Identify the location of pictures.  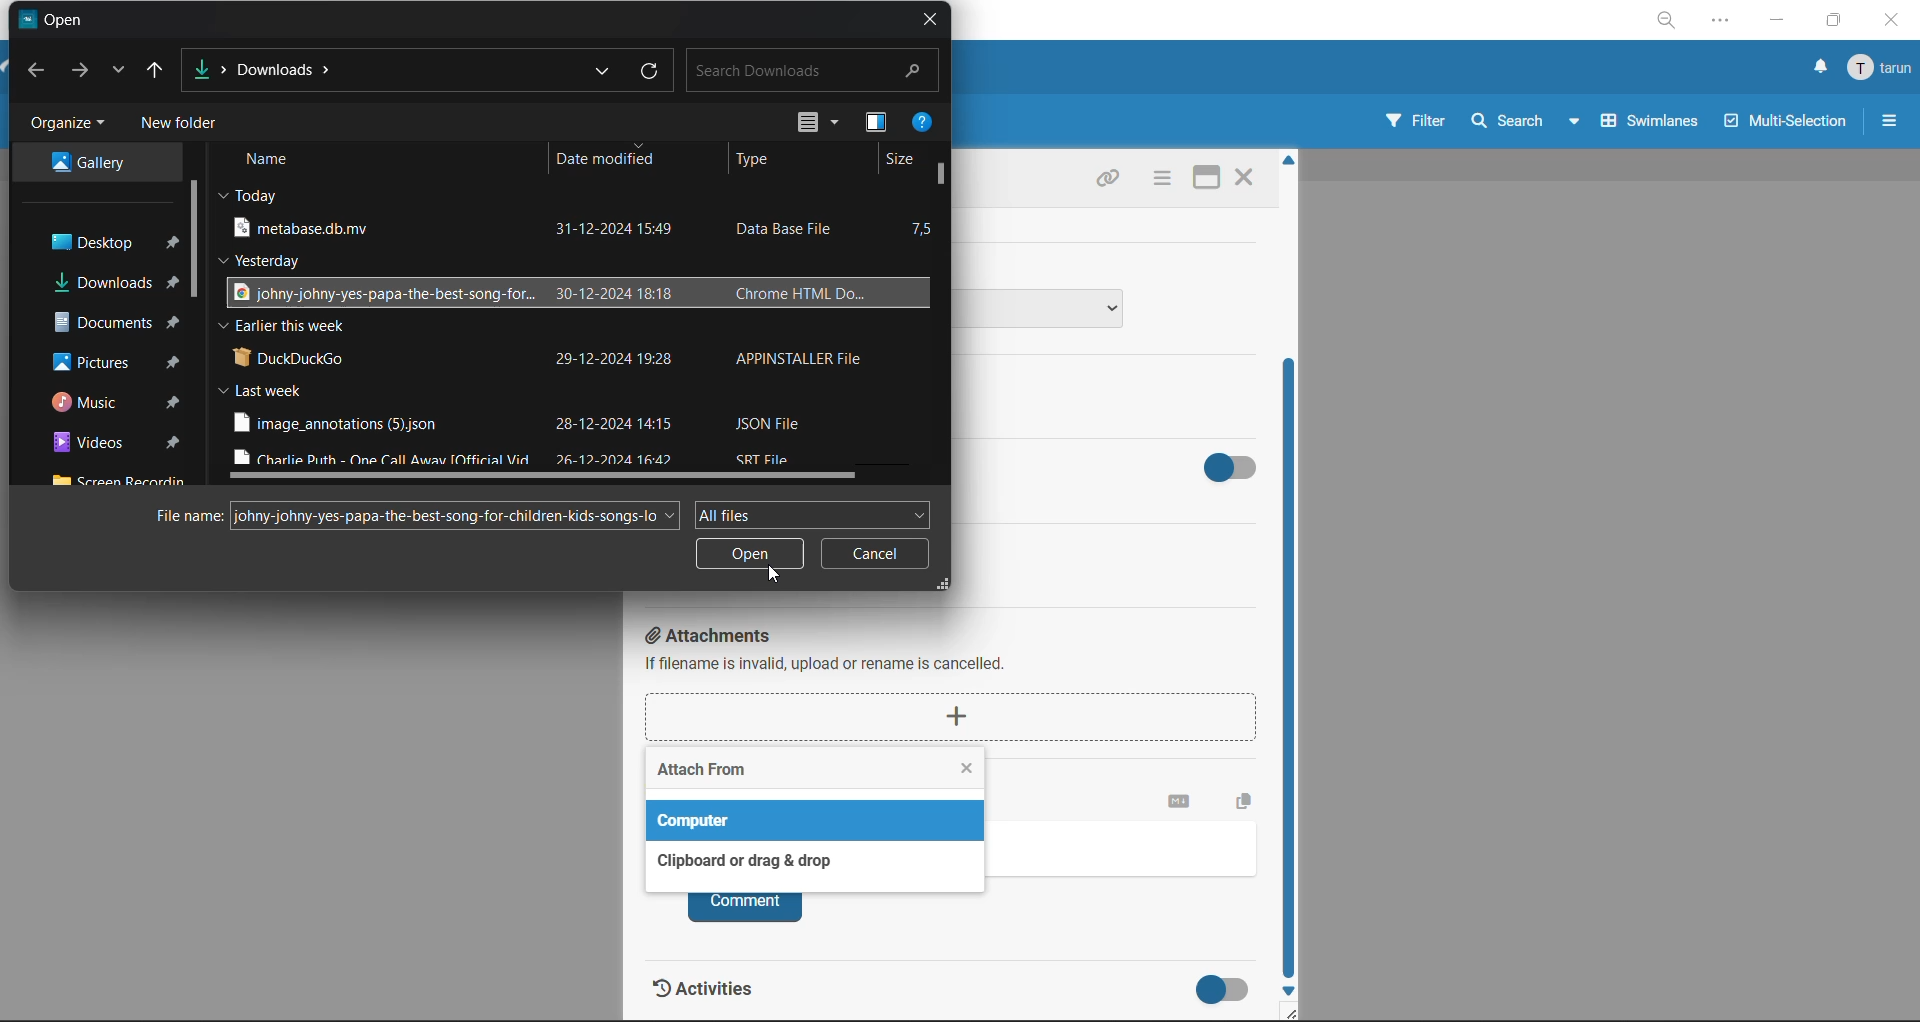
(99, 362).